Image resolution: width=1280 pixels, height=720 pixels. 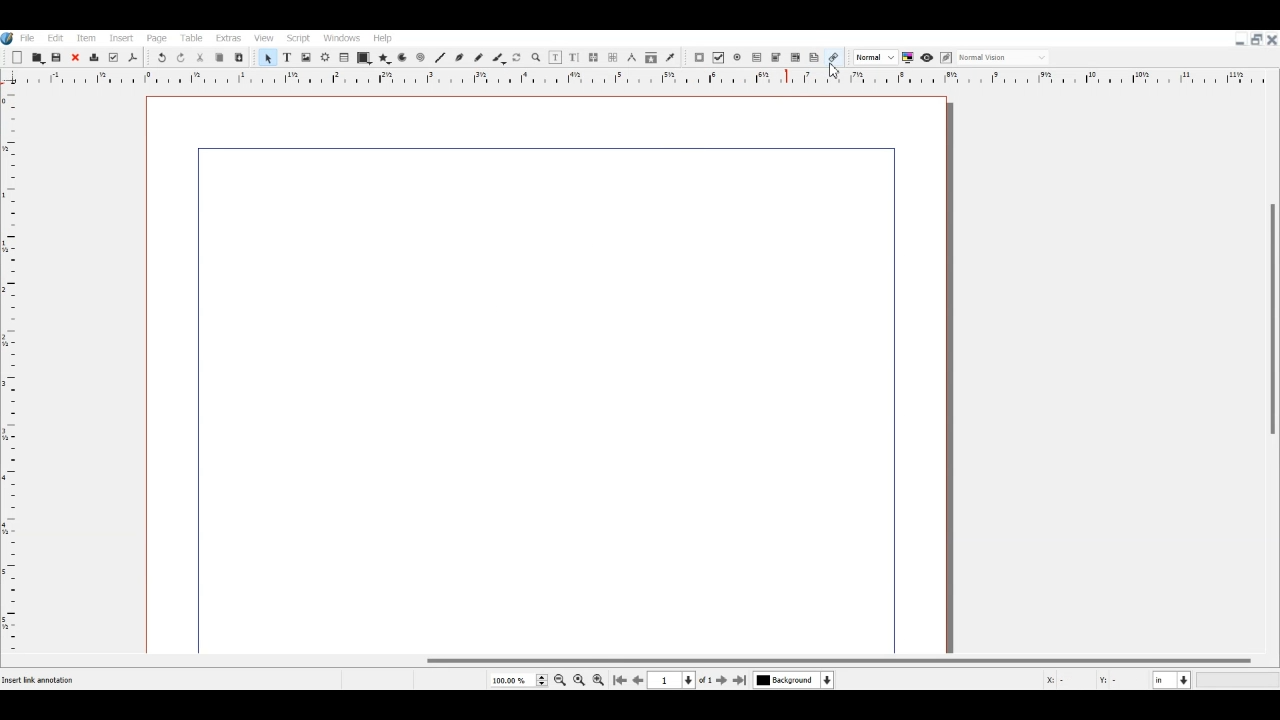 I want to click on Line, so click(x=440, y=57).